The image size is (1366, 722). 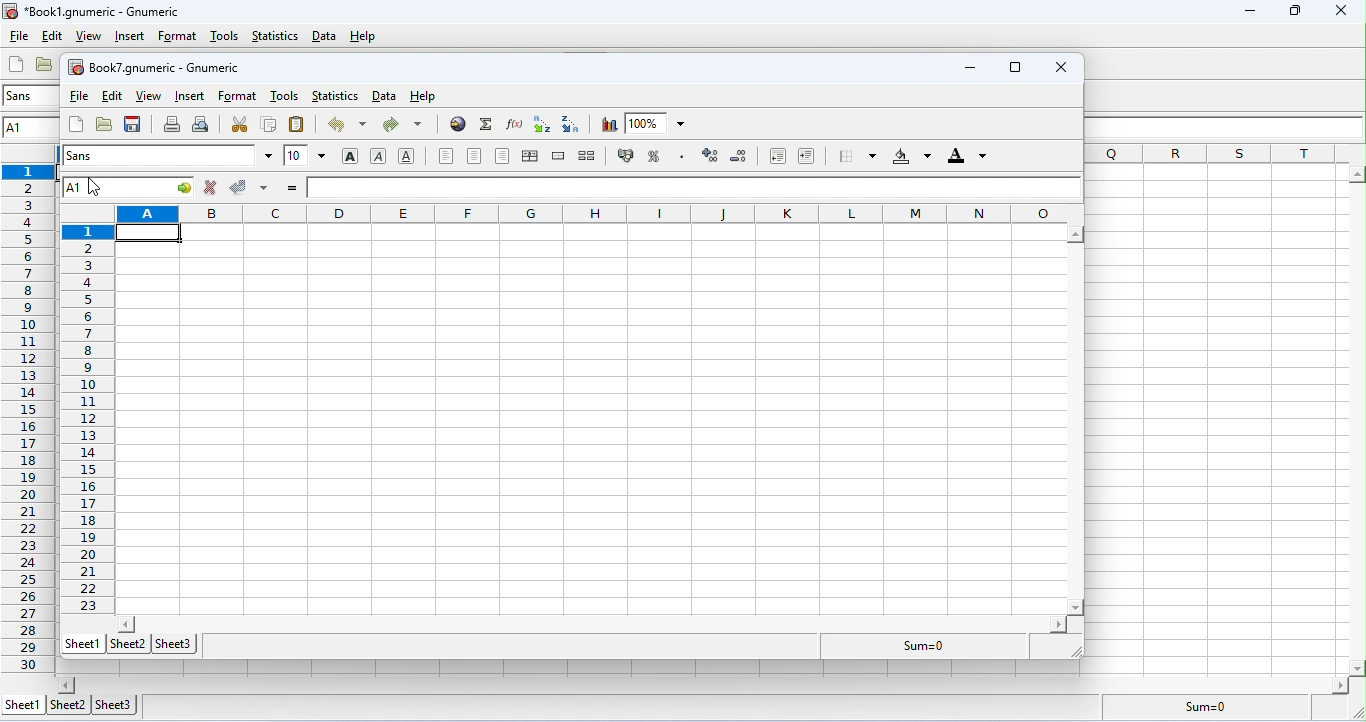 What do you see at coordinates (324, 36) in the screenshot?
I see `data` at bounding box center [324, 36].